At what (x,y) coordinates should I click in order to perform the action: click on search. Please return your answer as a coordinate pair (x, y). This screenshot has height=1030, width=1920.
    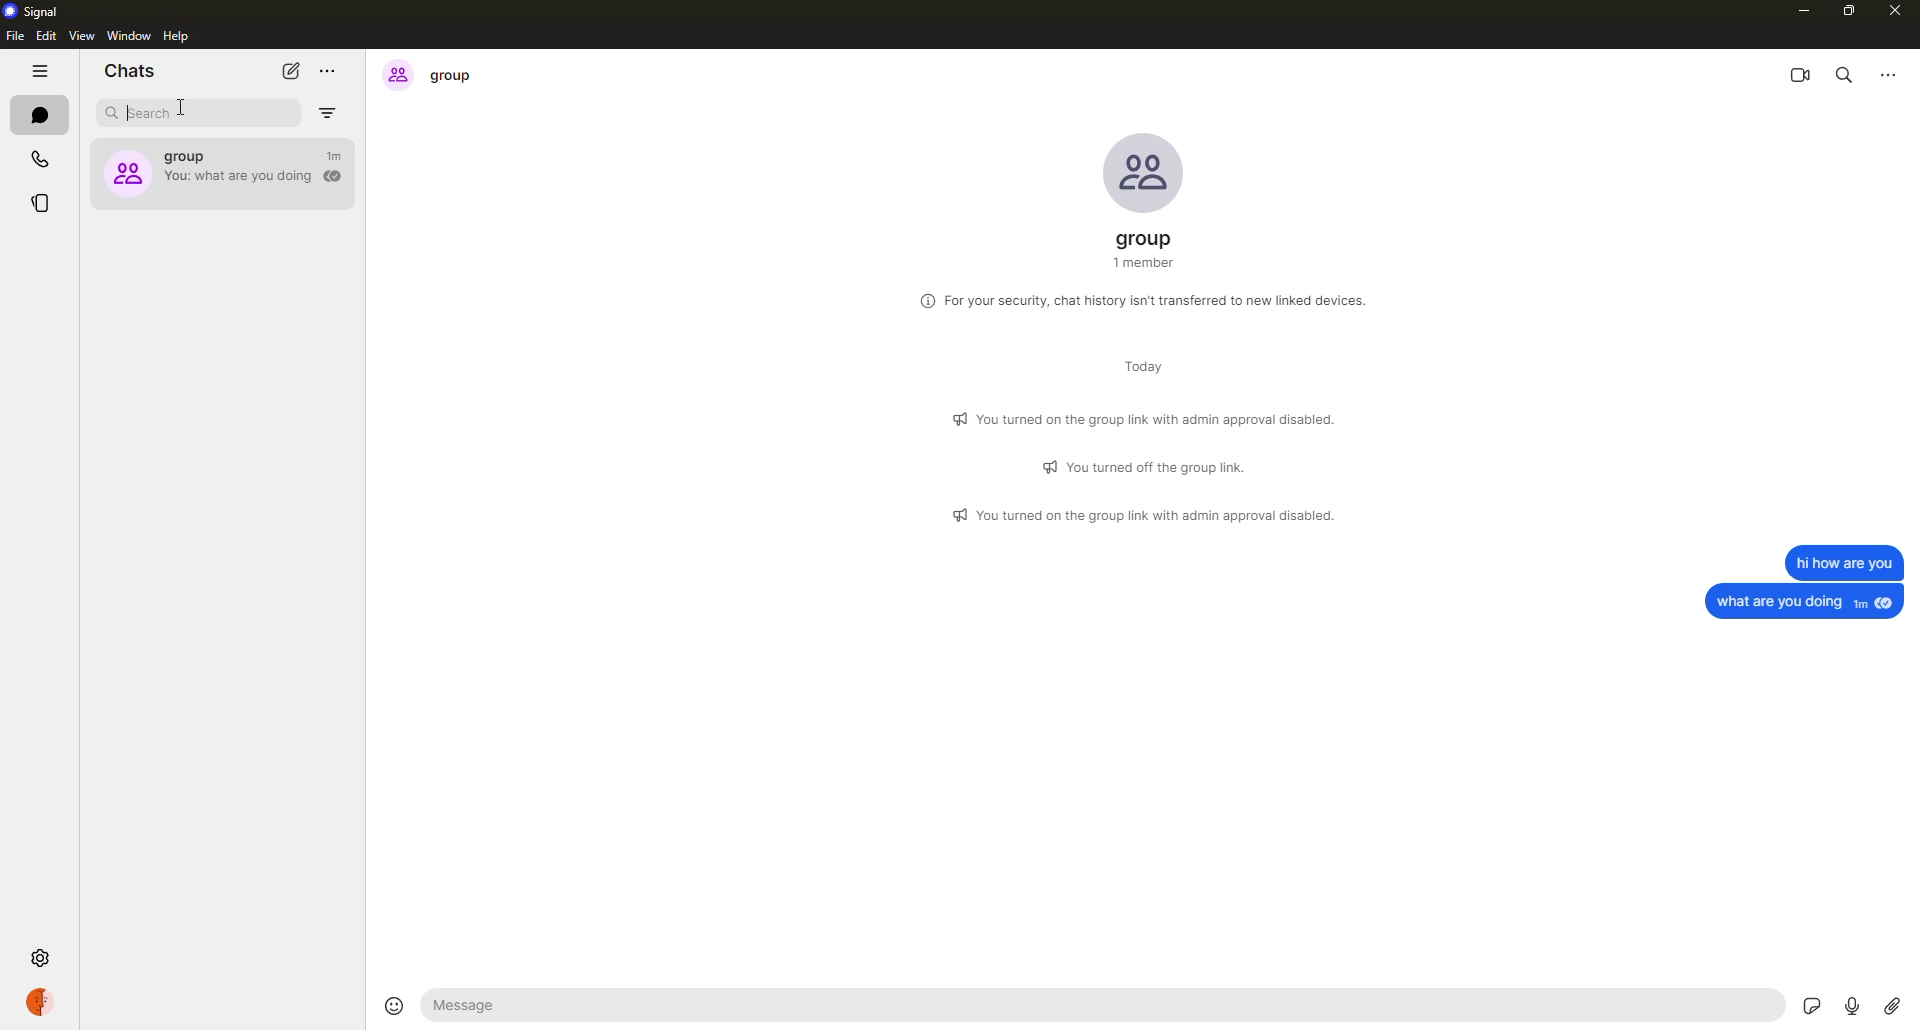
    Looking at the image, I should click on (1845, 73).